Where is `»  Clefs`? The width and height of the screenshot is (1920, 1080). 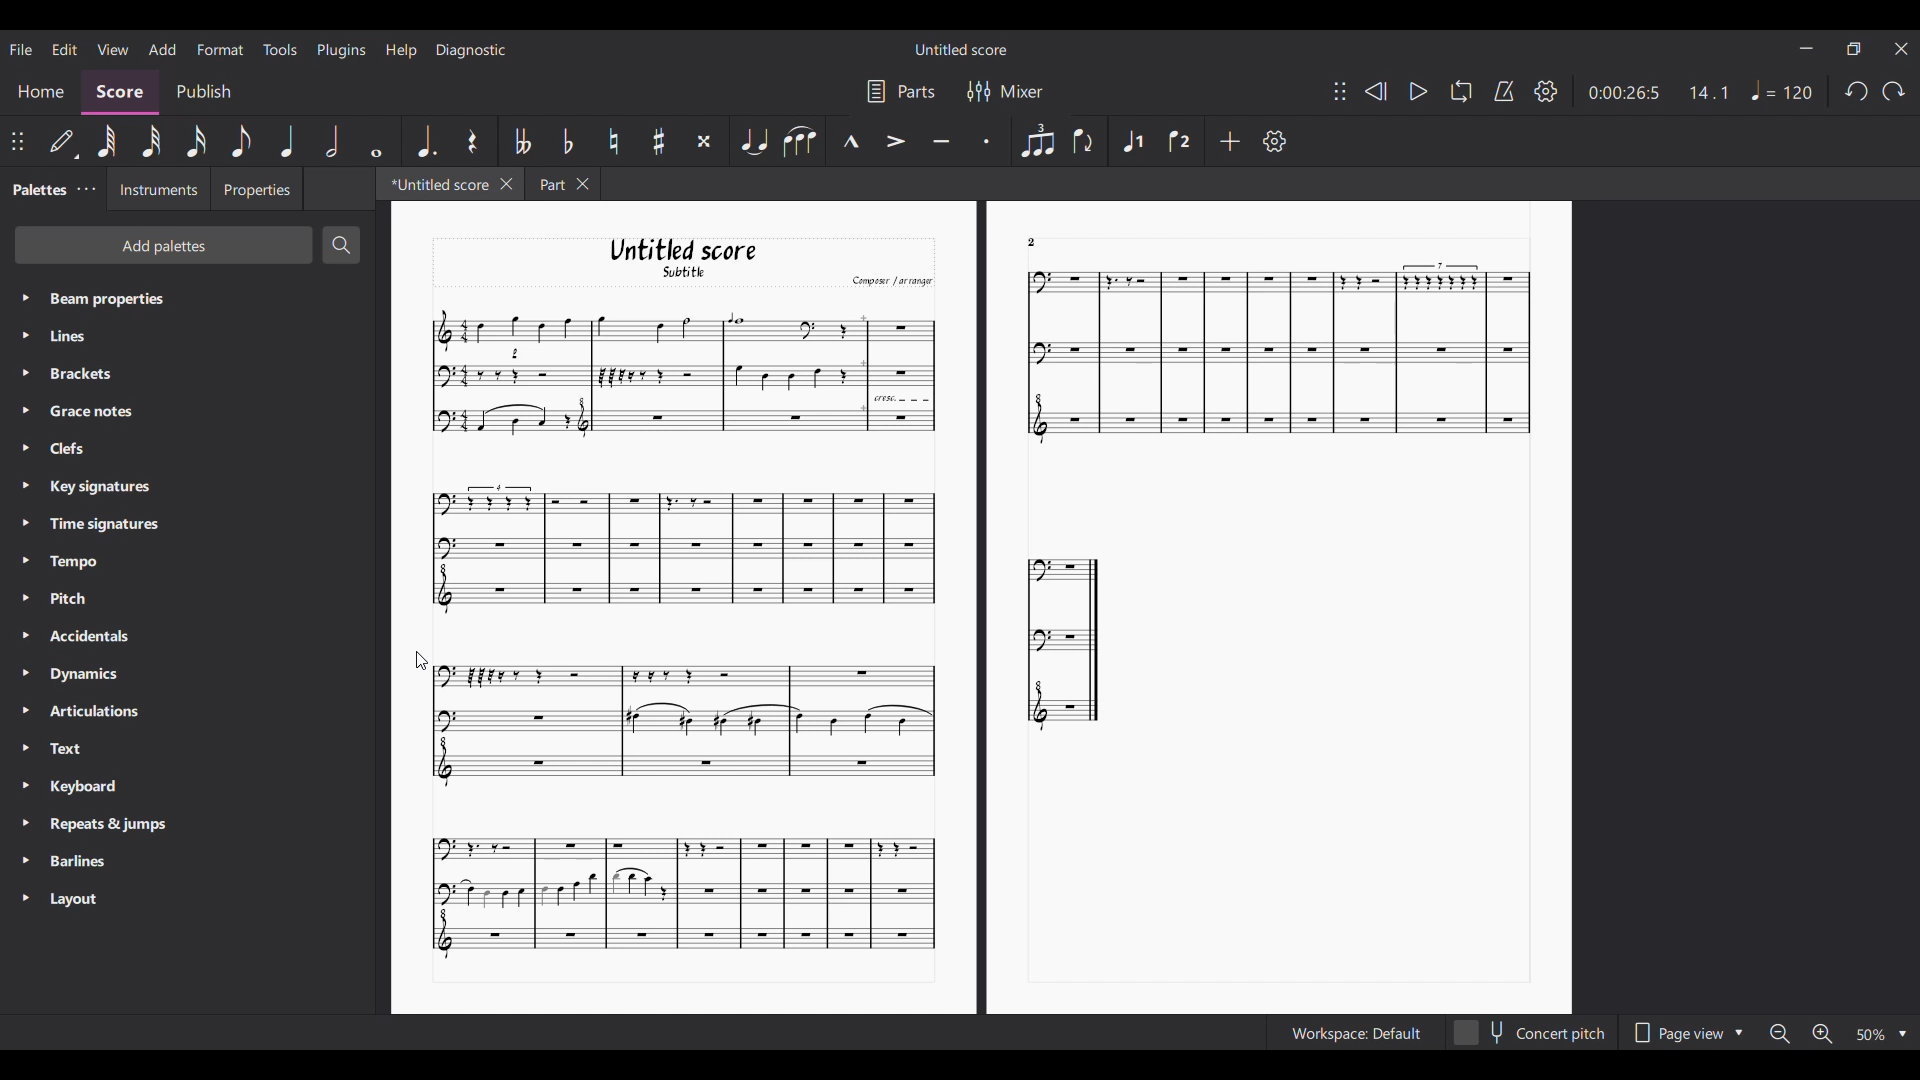 »  Clefs is located at coordinates (72, 449).